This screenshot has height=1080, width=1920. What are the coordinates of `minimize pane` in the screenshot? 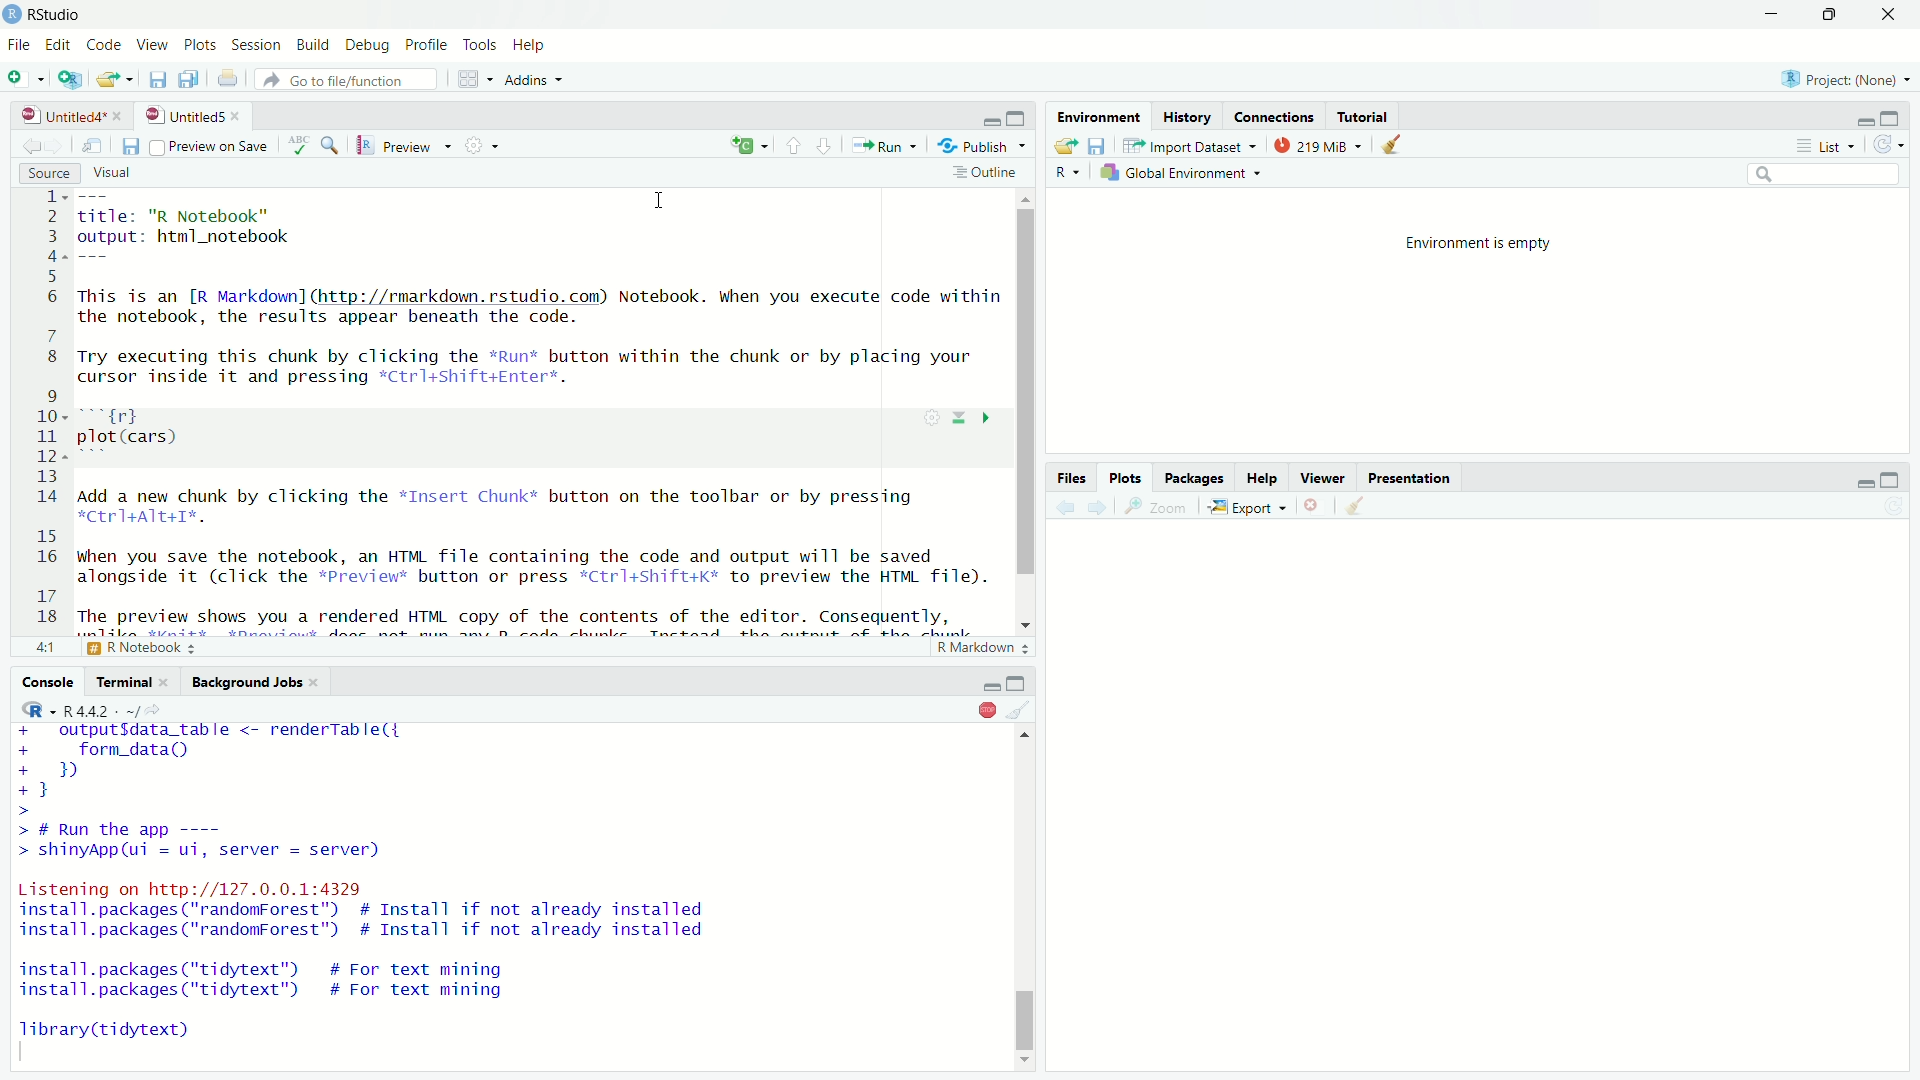 It's located at (989, 116).